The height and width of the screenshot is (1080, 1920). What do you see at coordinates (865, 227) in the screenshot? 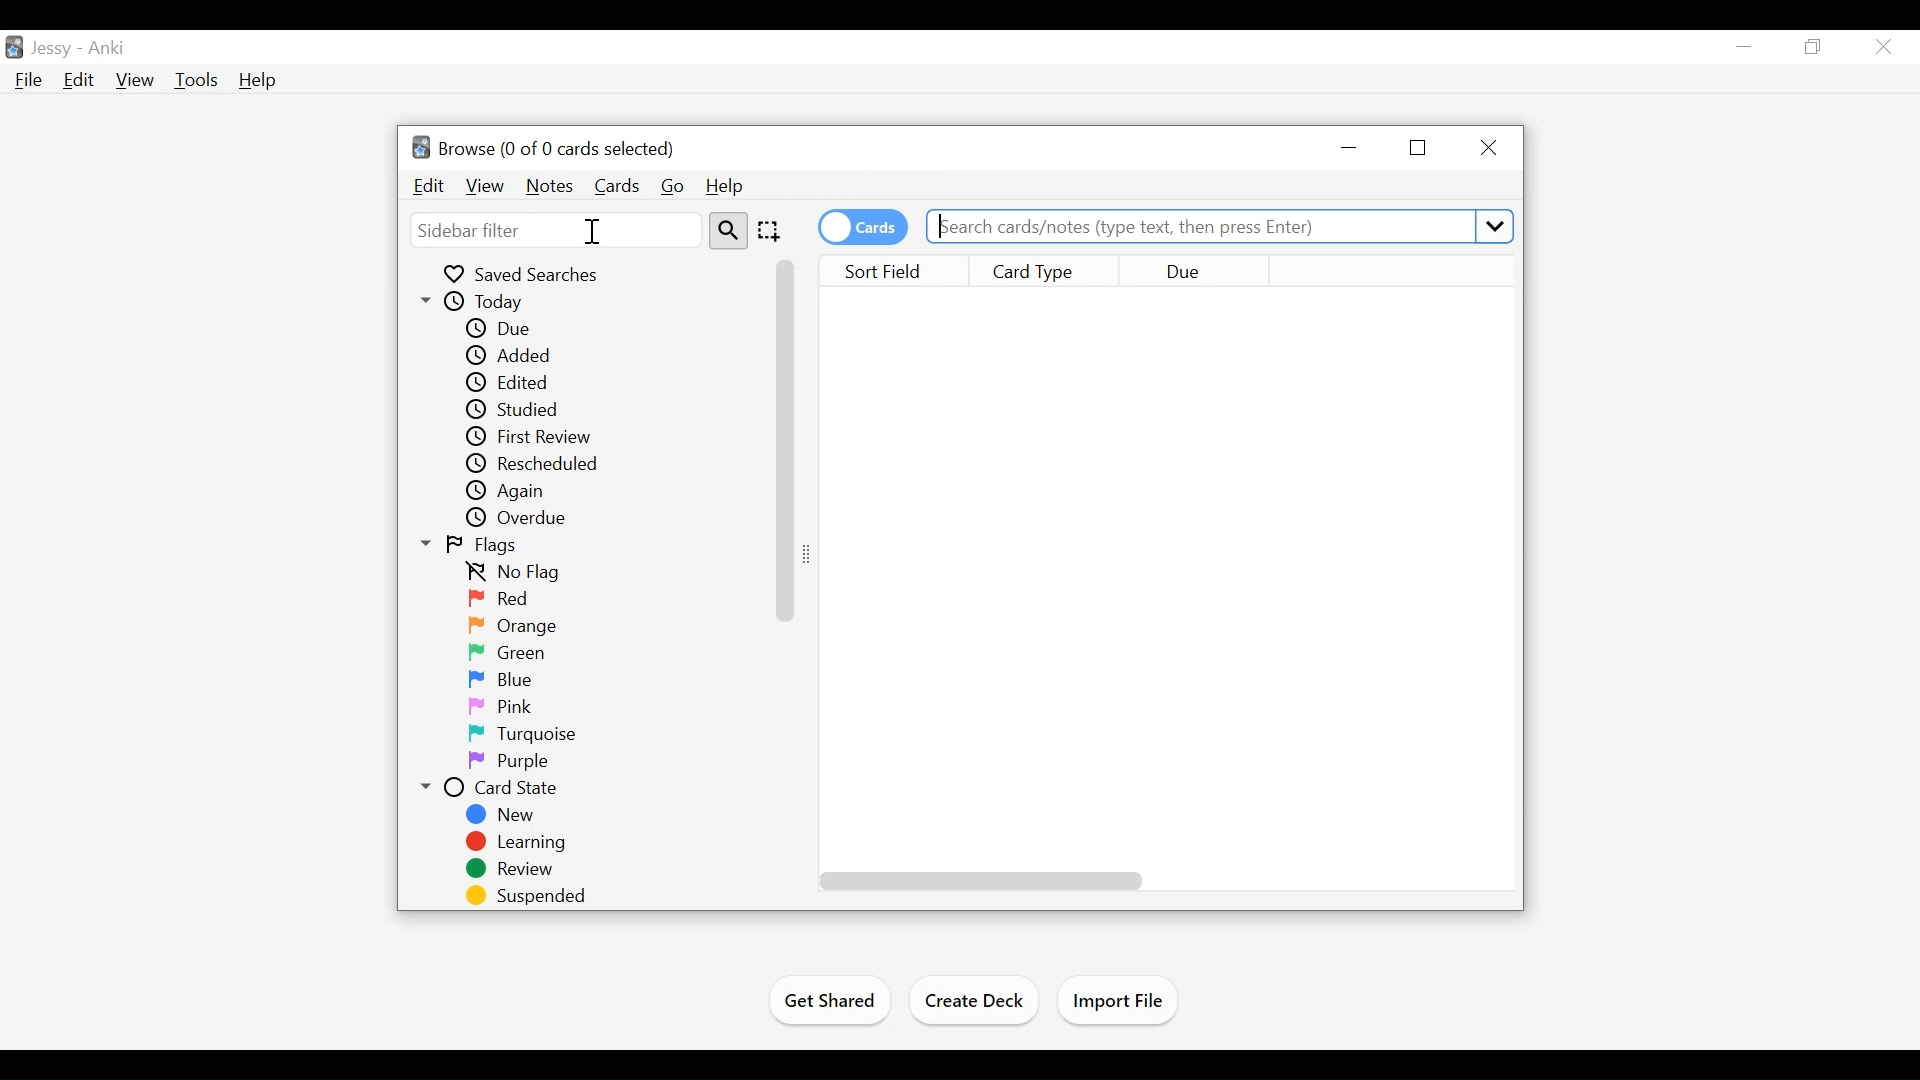
I see `Toggle Cards` at bounding box center [865, 227].